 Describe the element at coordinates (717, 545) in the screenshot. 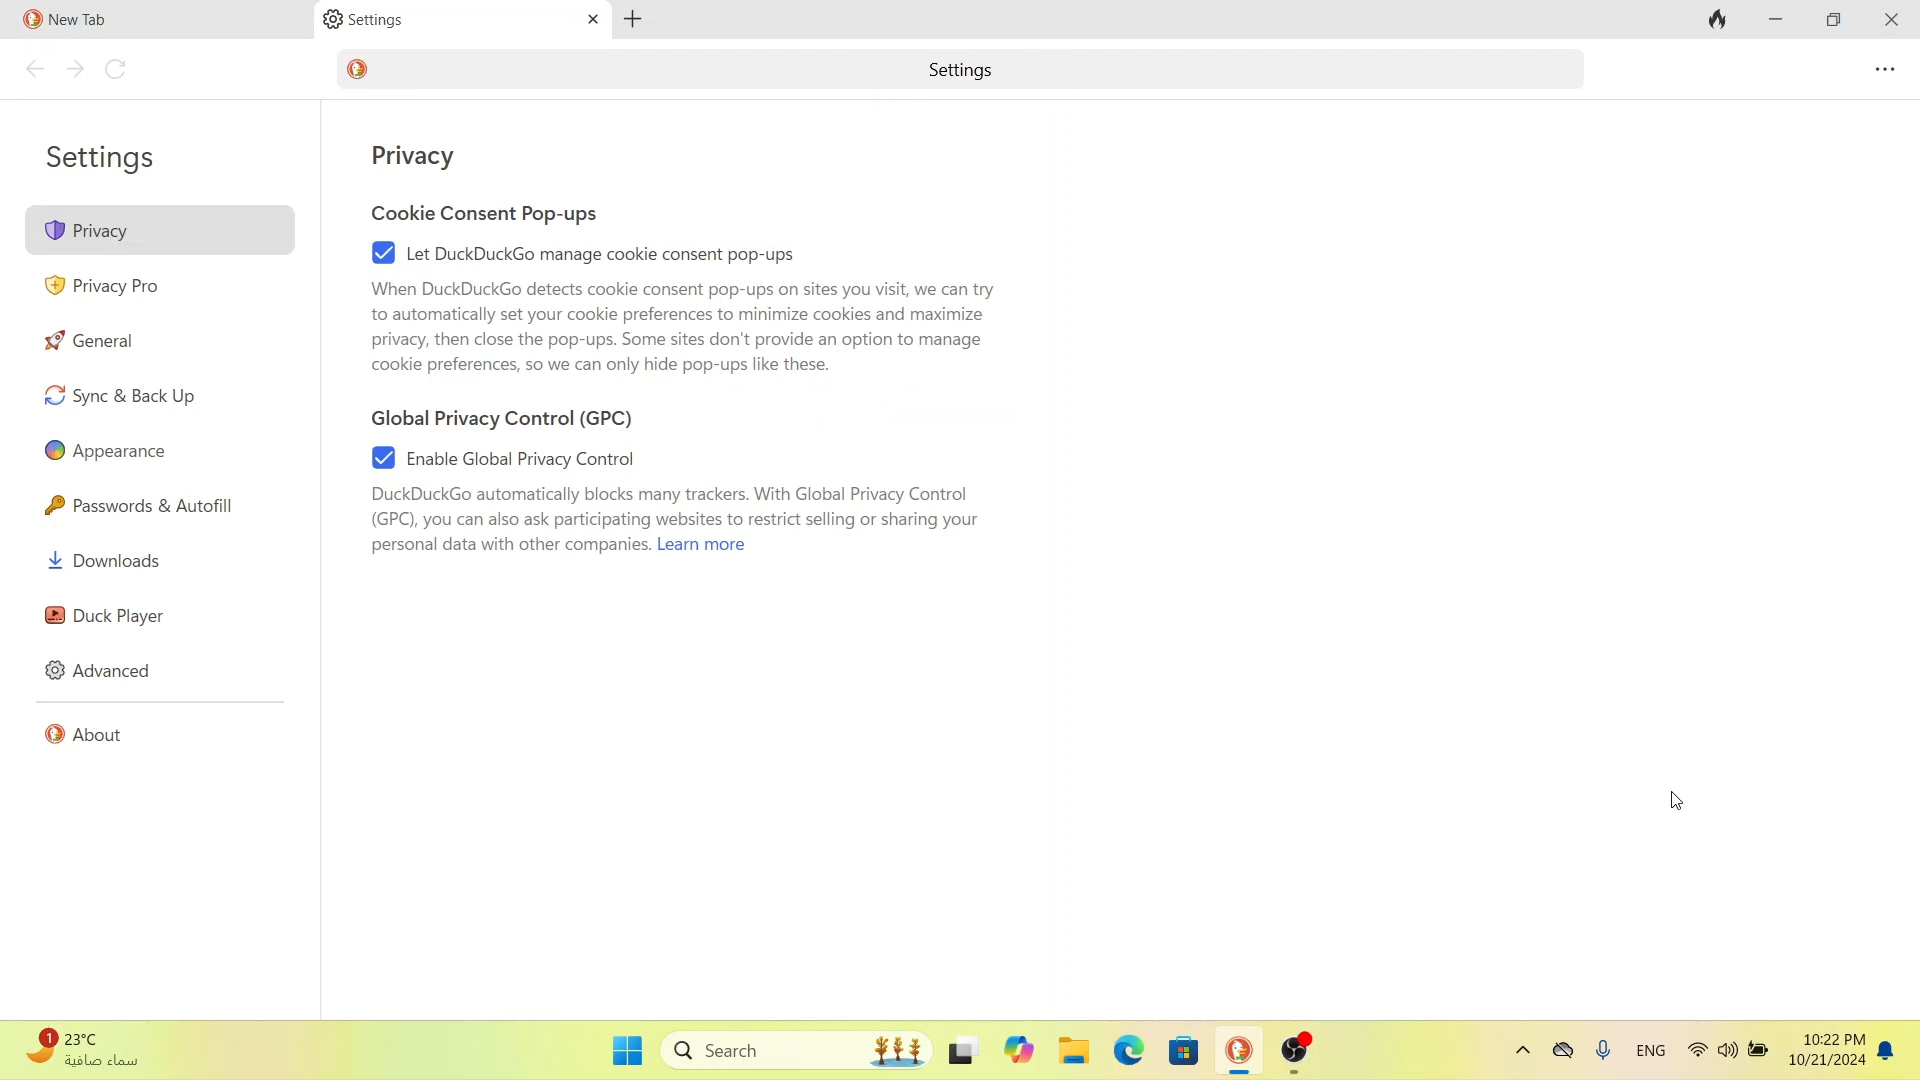

I see `learn more` at that location.